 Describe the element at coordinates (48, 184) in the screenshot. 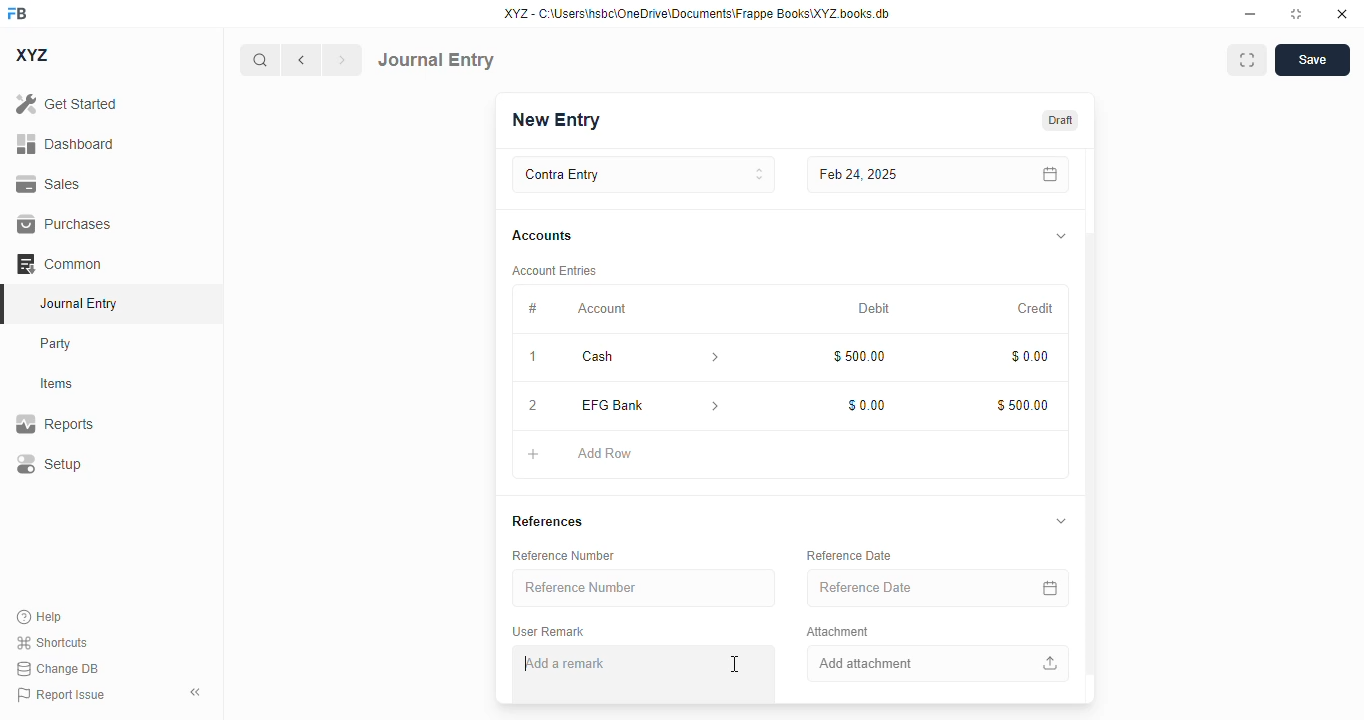

I see `sales` at that location.